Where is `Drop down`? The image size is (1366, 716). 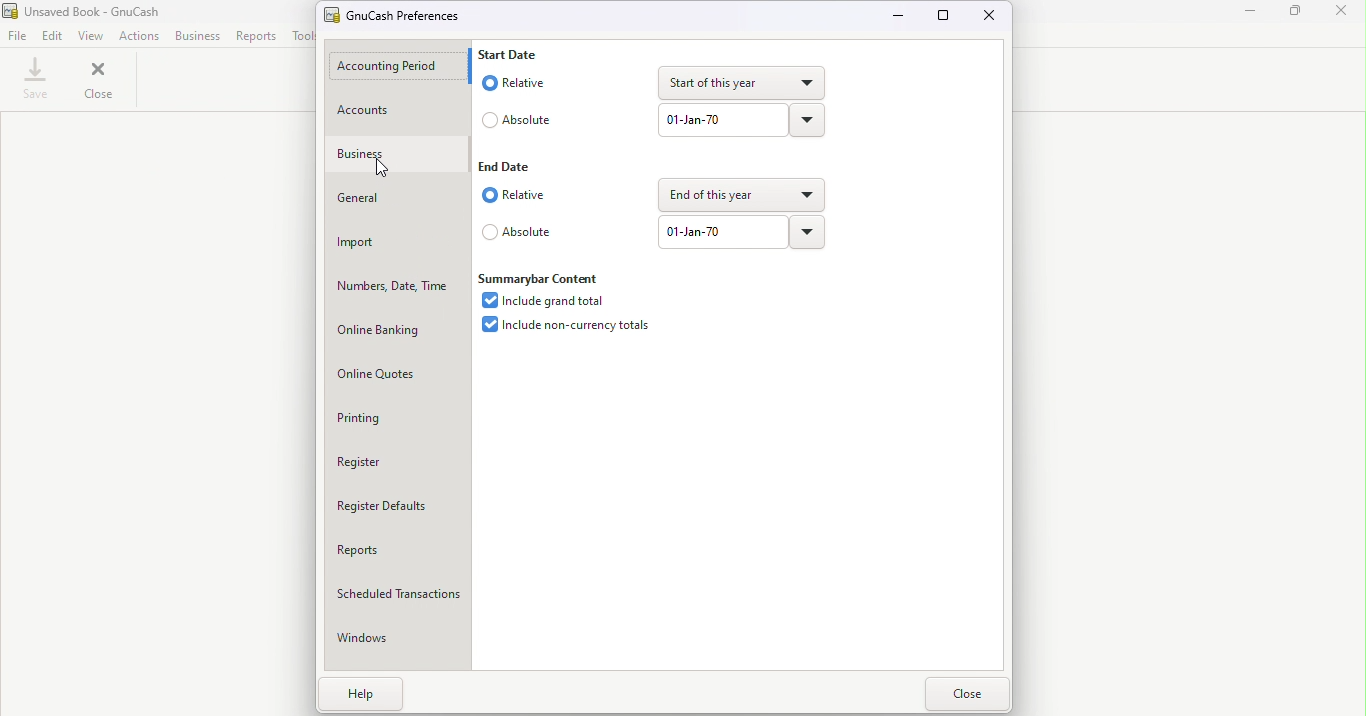 Drop down is located at coordinates (810, 232).